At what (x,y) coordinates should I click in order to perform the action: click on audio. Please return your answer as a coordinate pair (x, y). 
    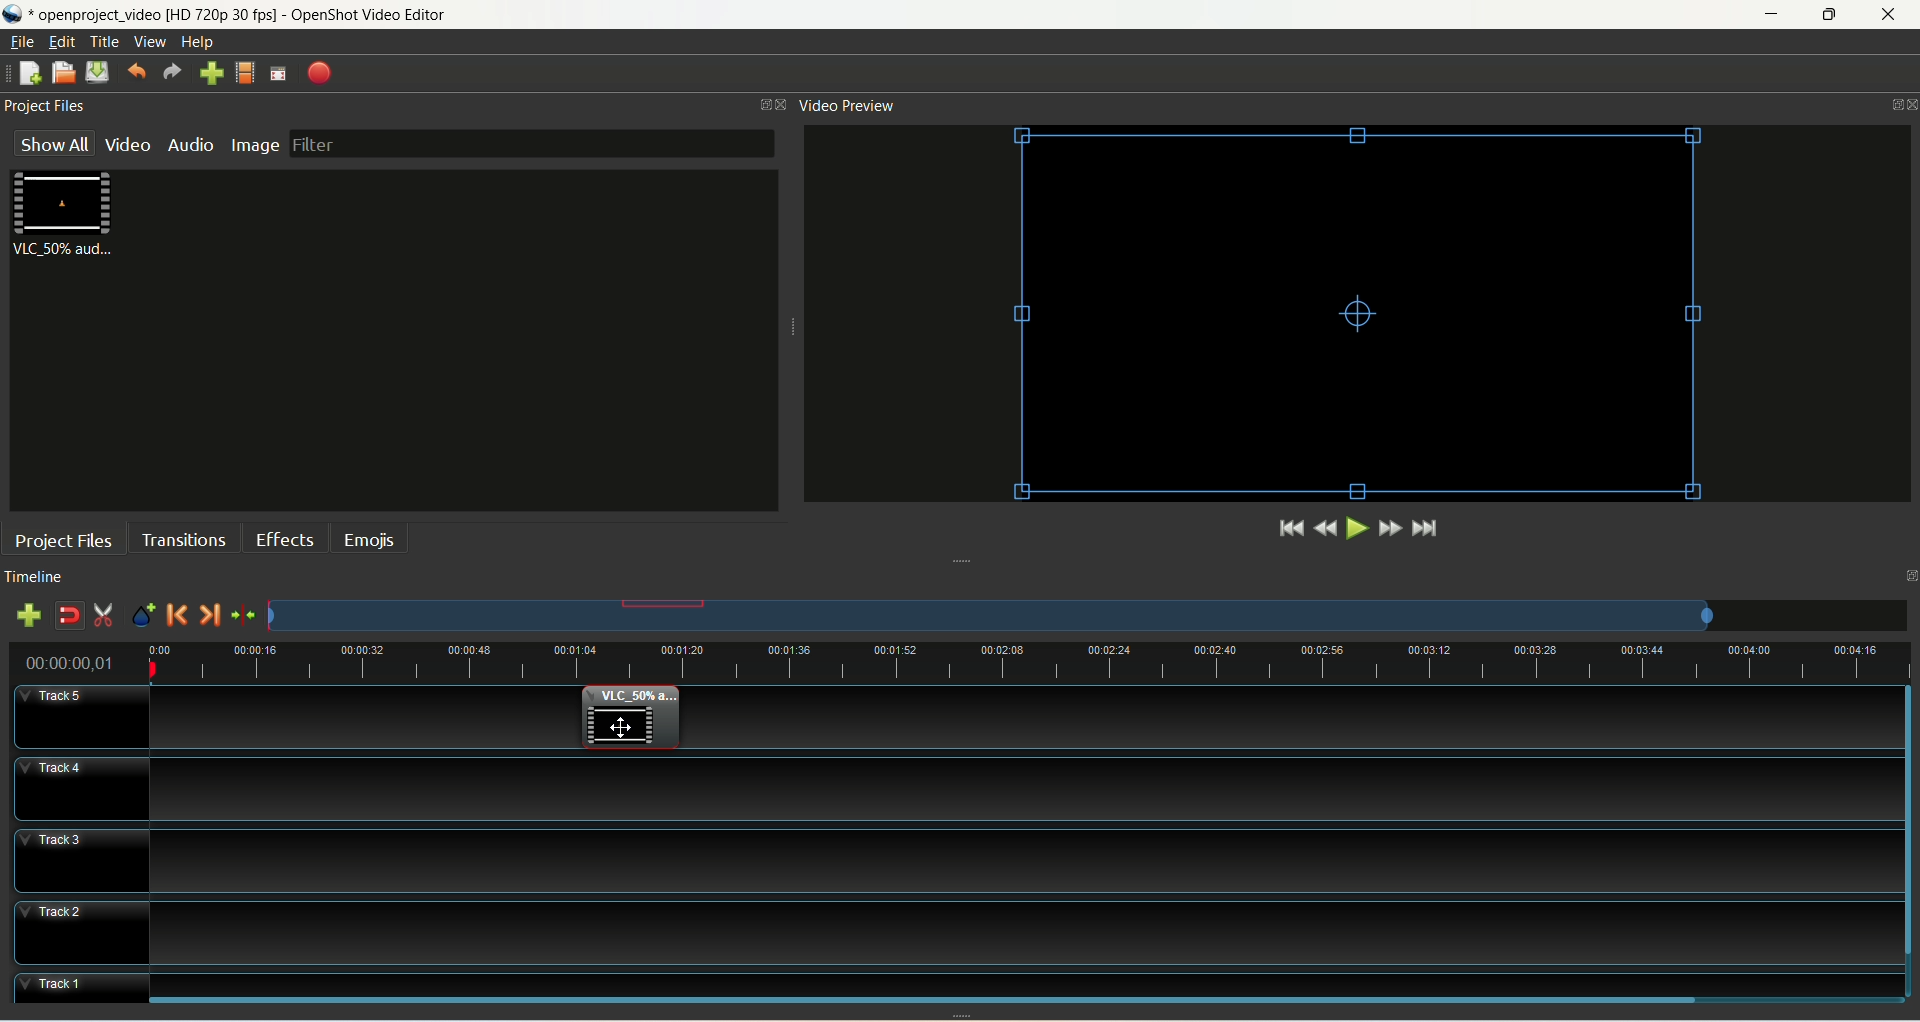
    Looking at the image, I should click on (188, 145).